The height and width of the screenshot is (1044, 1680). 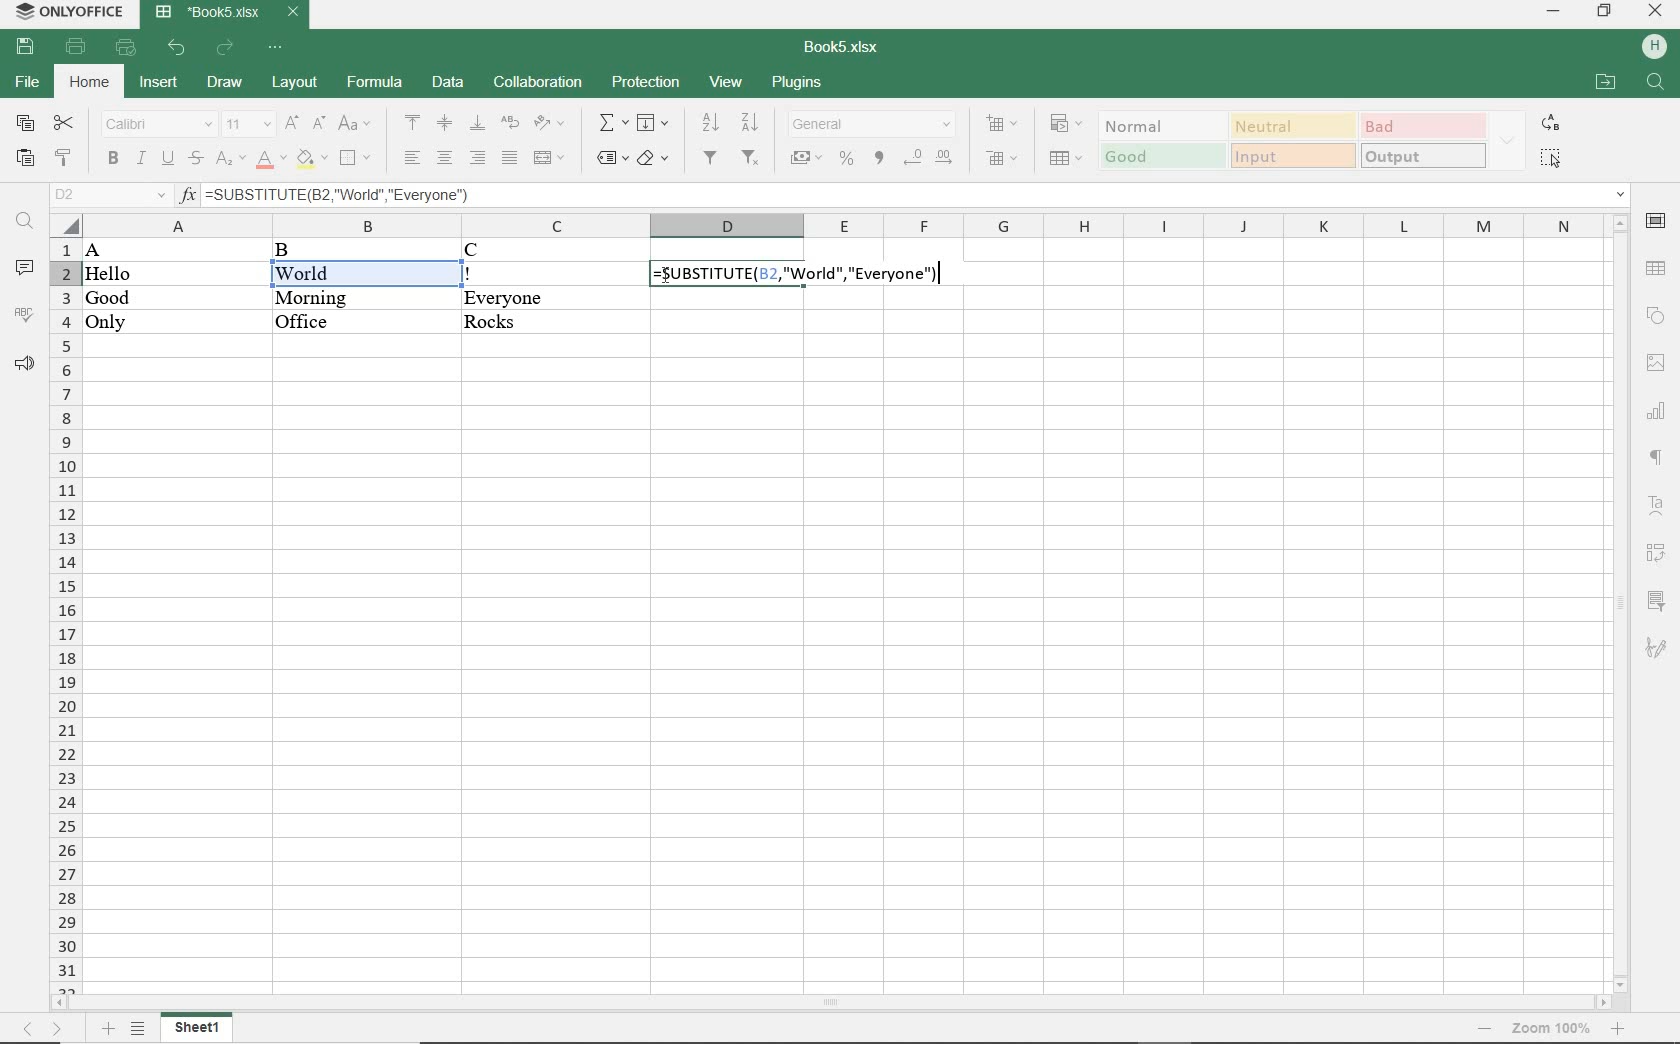 What do you see at coordinates (1549, 160) in the screenshot?
I see `select all` at bounding box center [1549, 160].